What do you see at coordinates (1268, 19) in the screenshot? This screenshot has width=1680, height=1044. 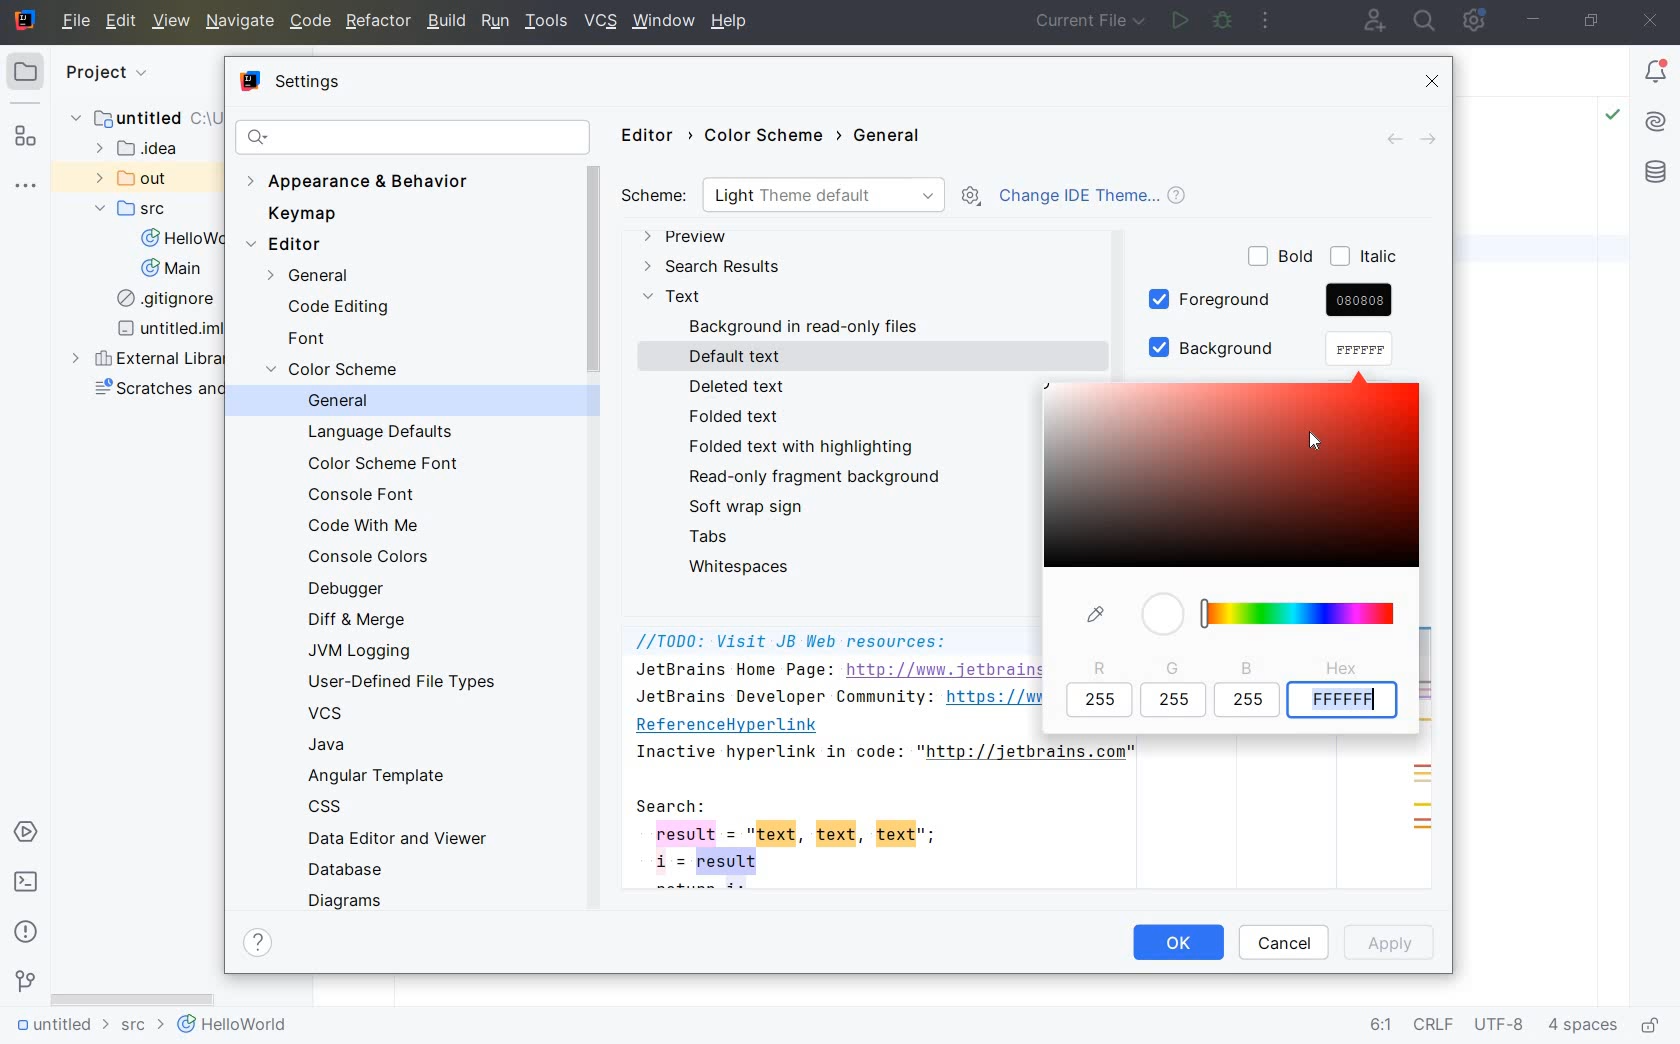 I see `more actions` at bounding box center [1268, 19].